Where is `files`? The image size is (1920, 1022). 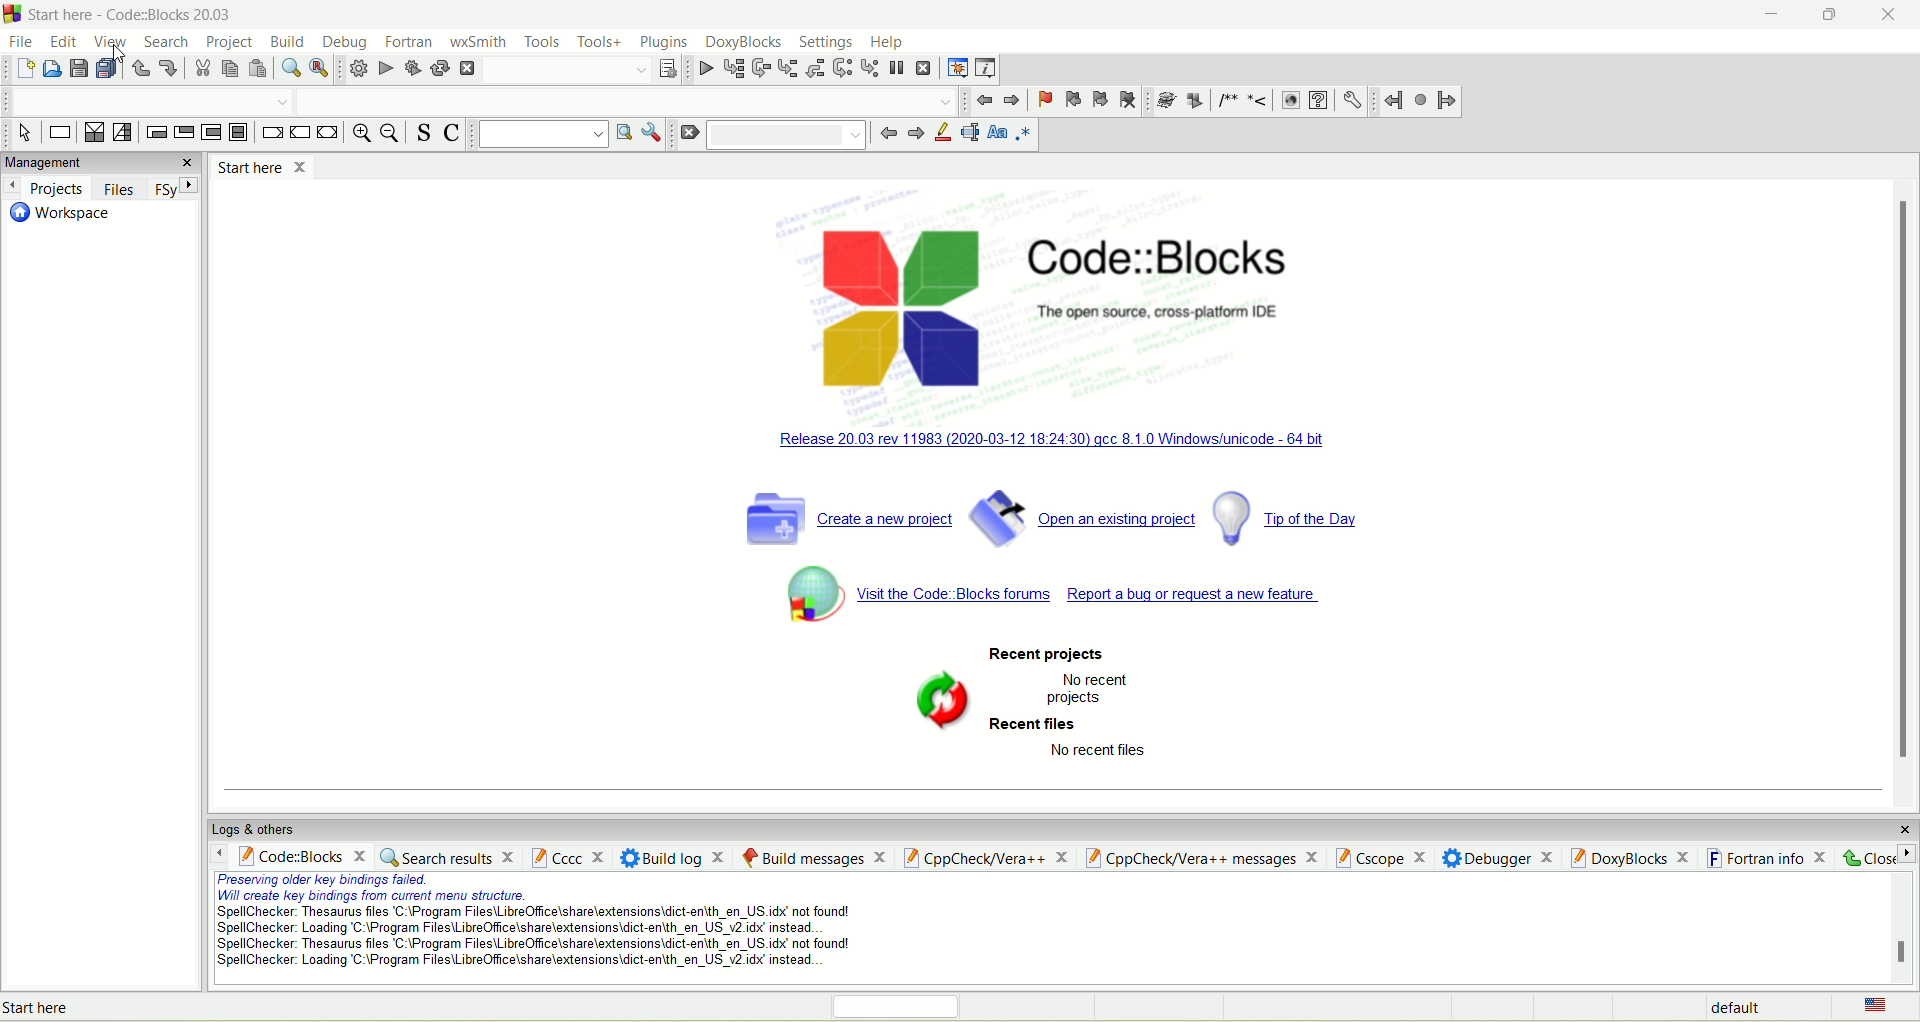
files is located at coordinates (117, 186).